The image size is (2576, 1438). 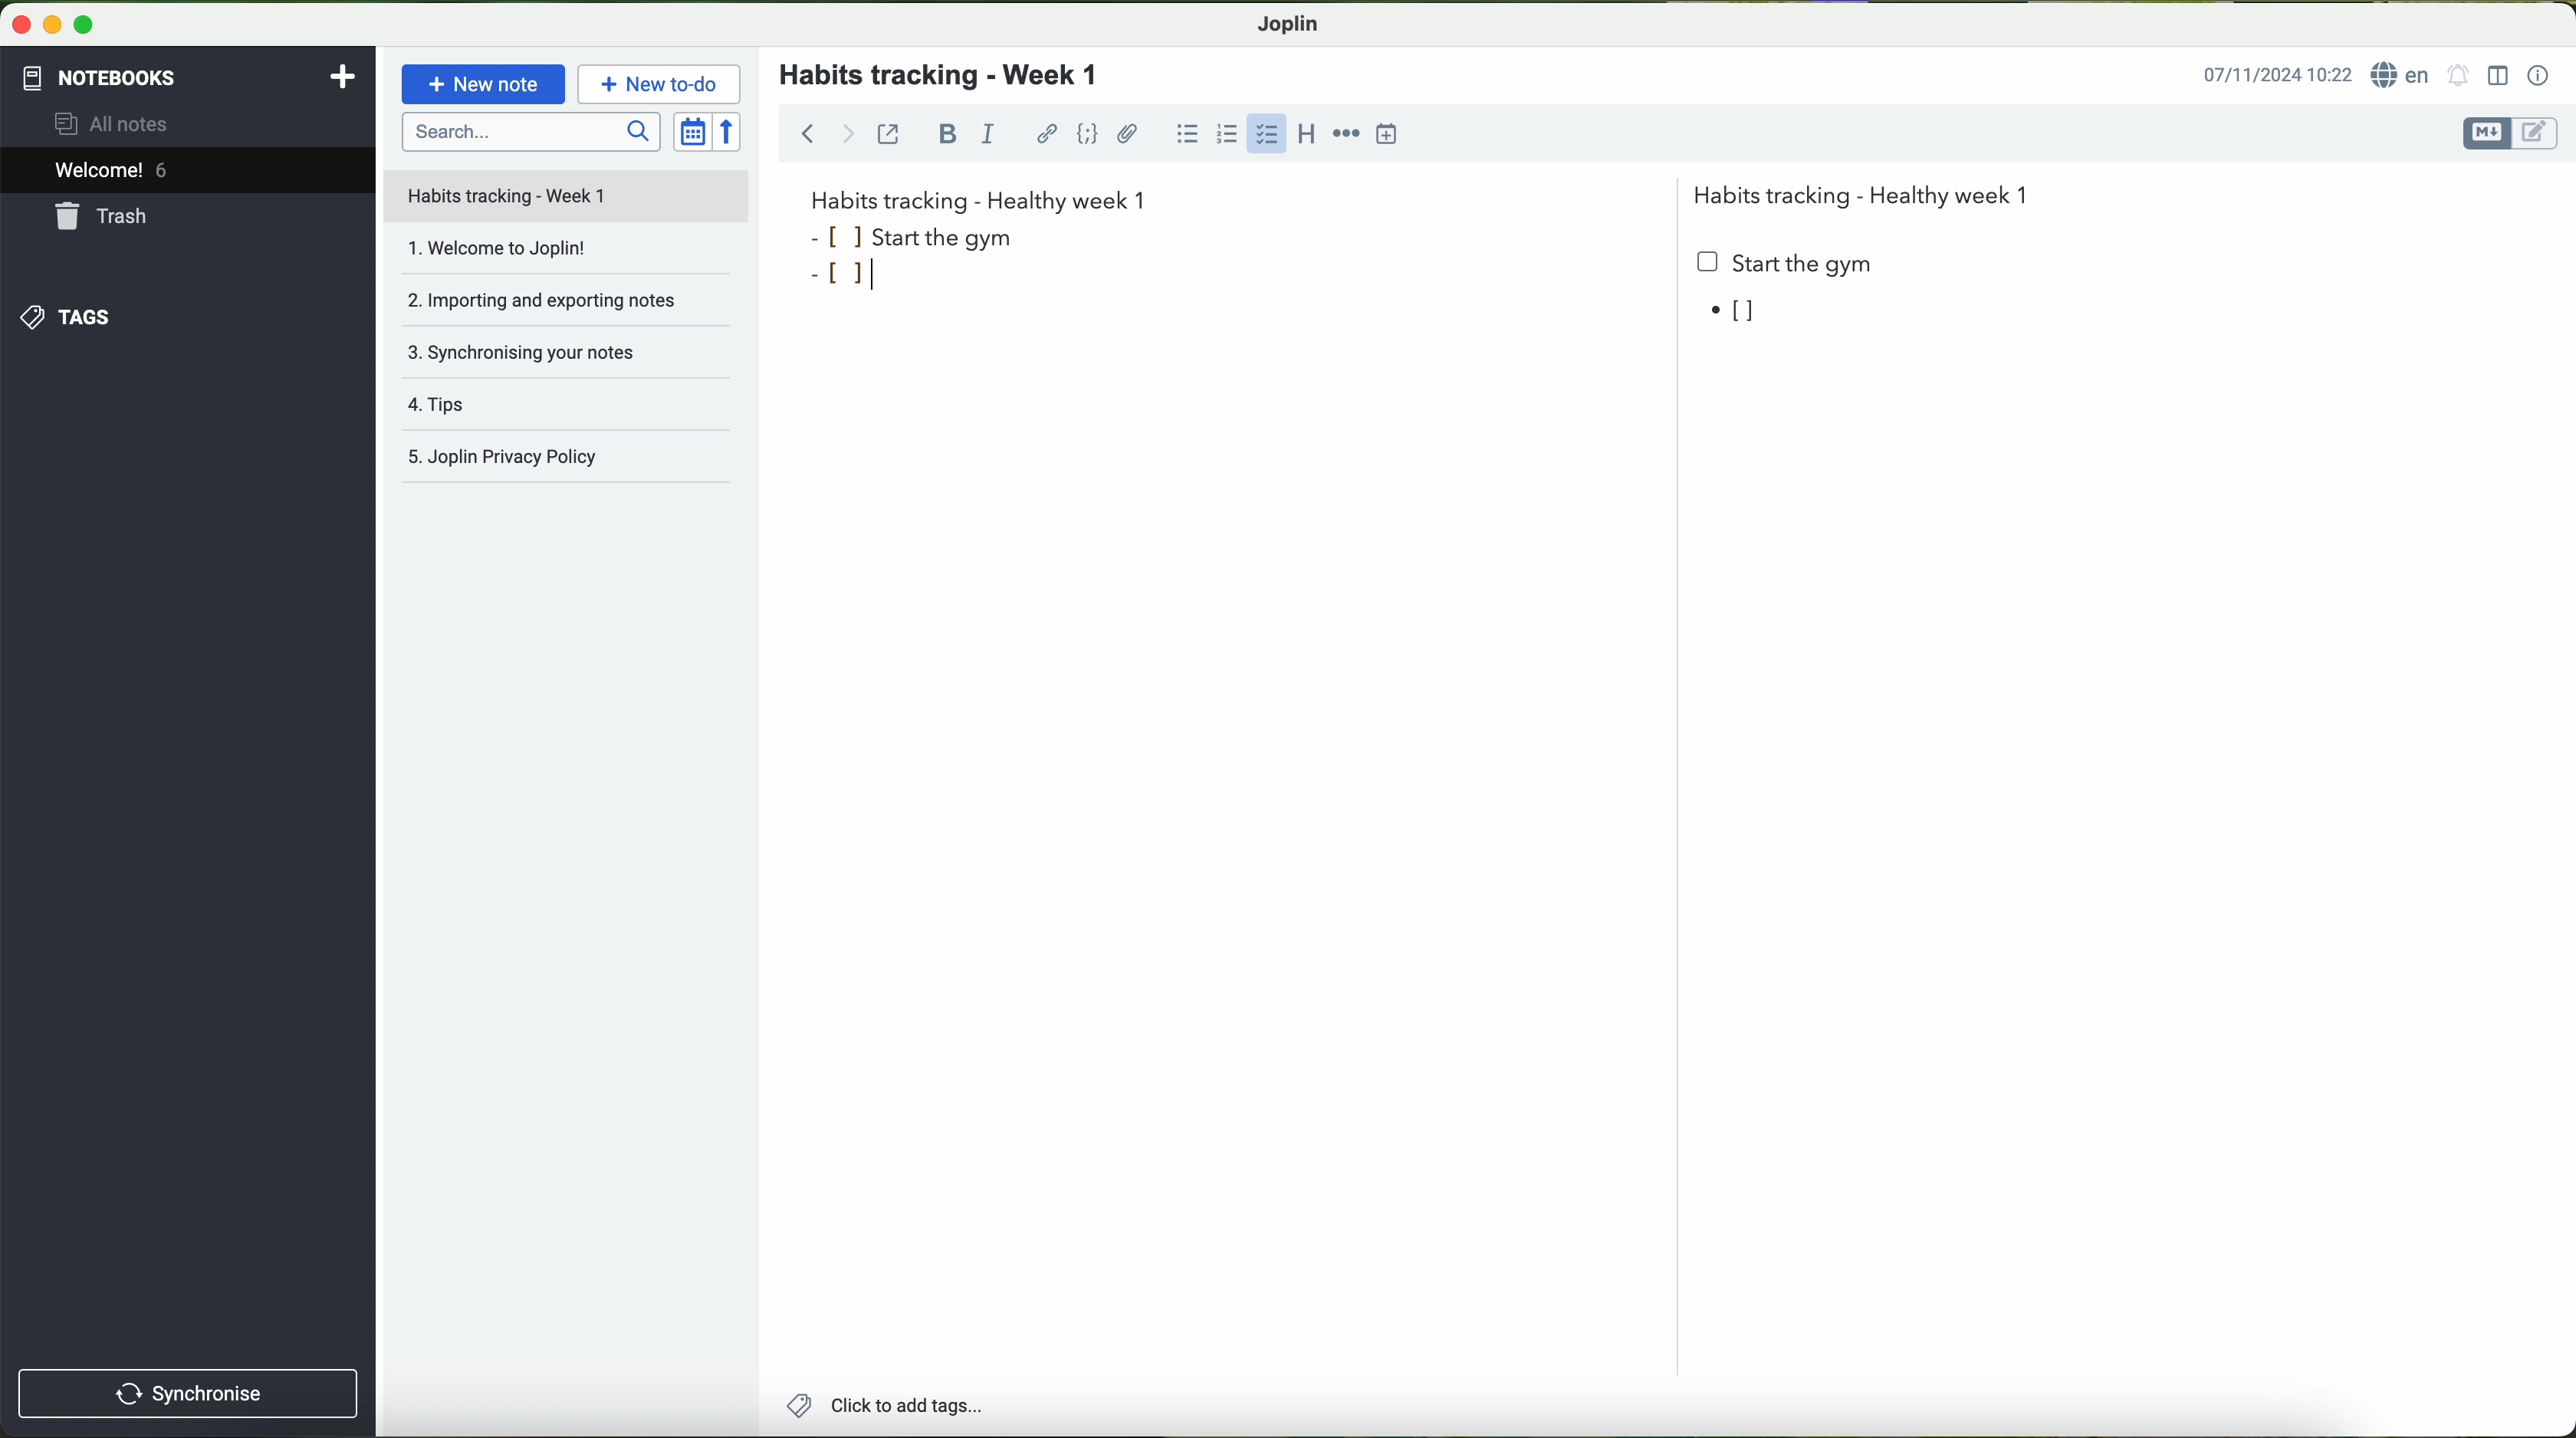 I want to click on code, so click(x=1089, y=134).